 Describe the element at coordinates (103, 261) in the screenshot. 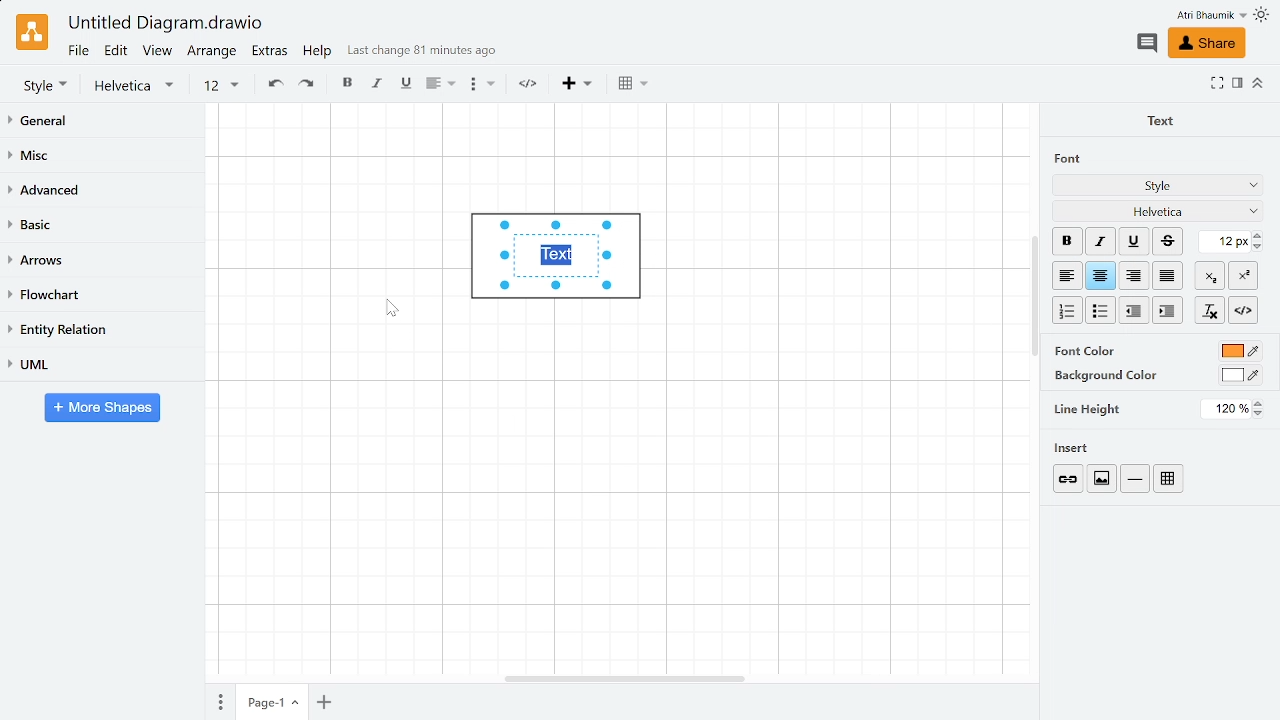

I see `Arrows` at that location.